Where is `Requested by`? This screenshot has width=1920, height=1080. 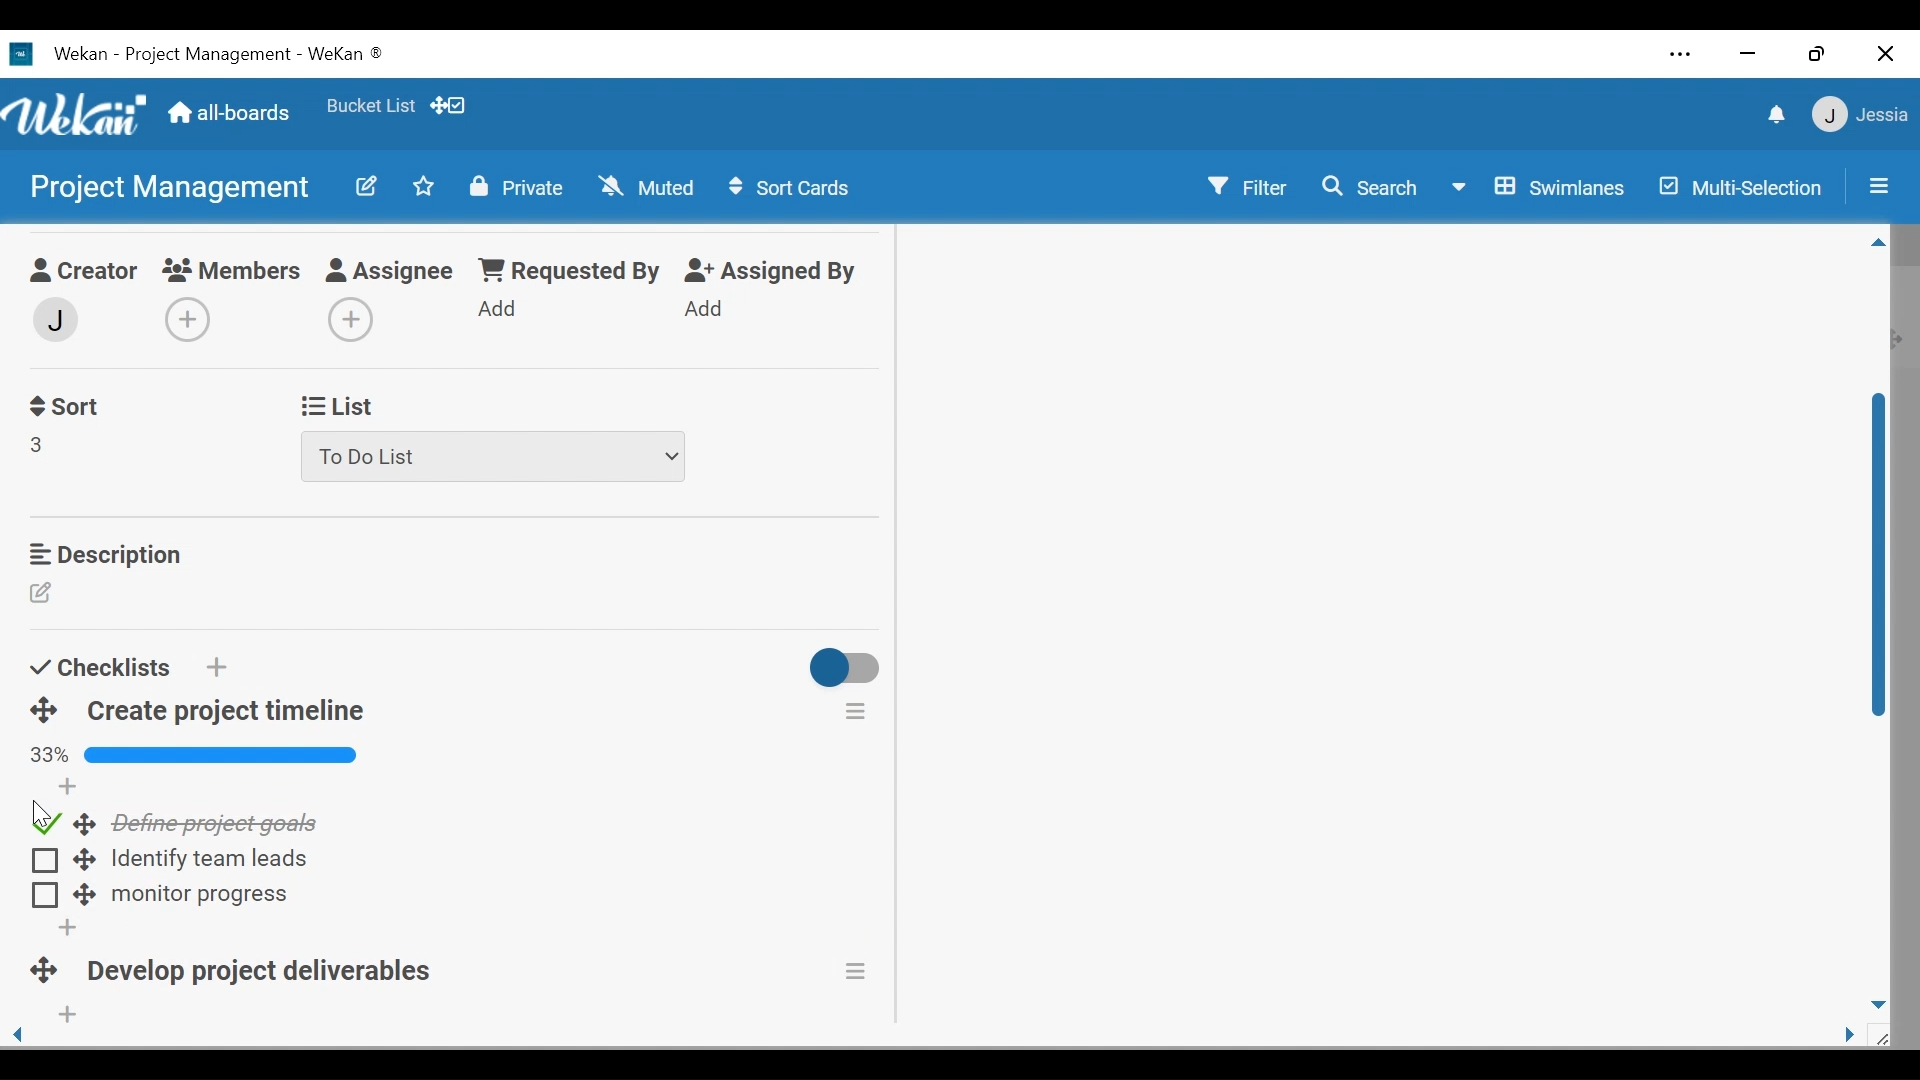 Requested by is located at coordinates (567, 271).